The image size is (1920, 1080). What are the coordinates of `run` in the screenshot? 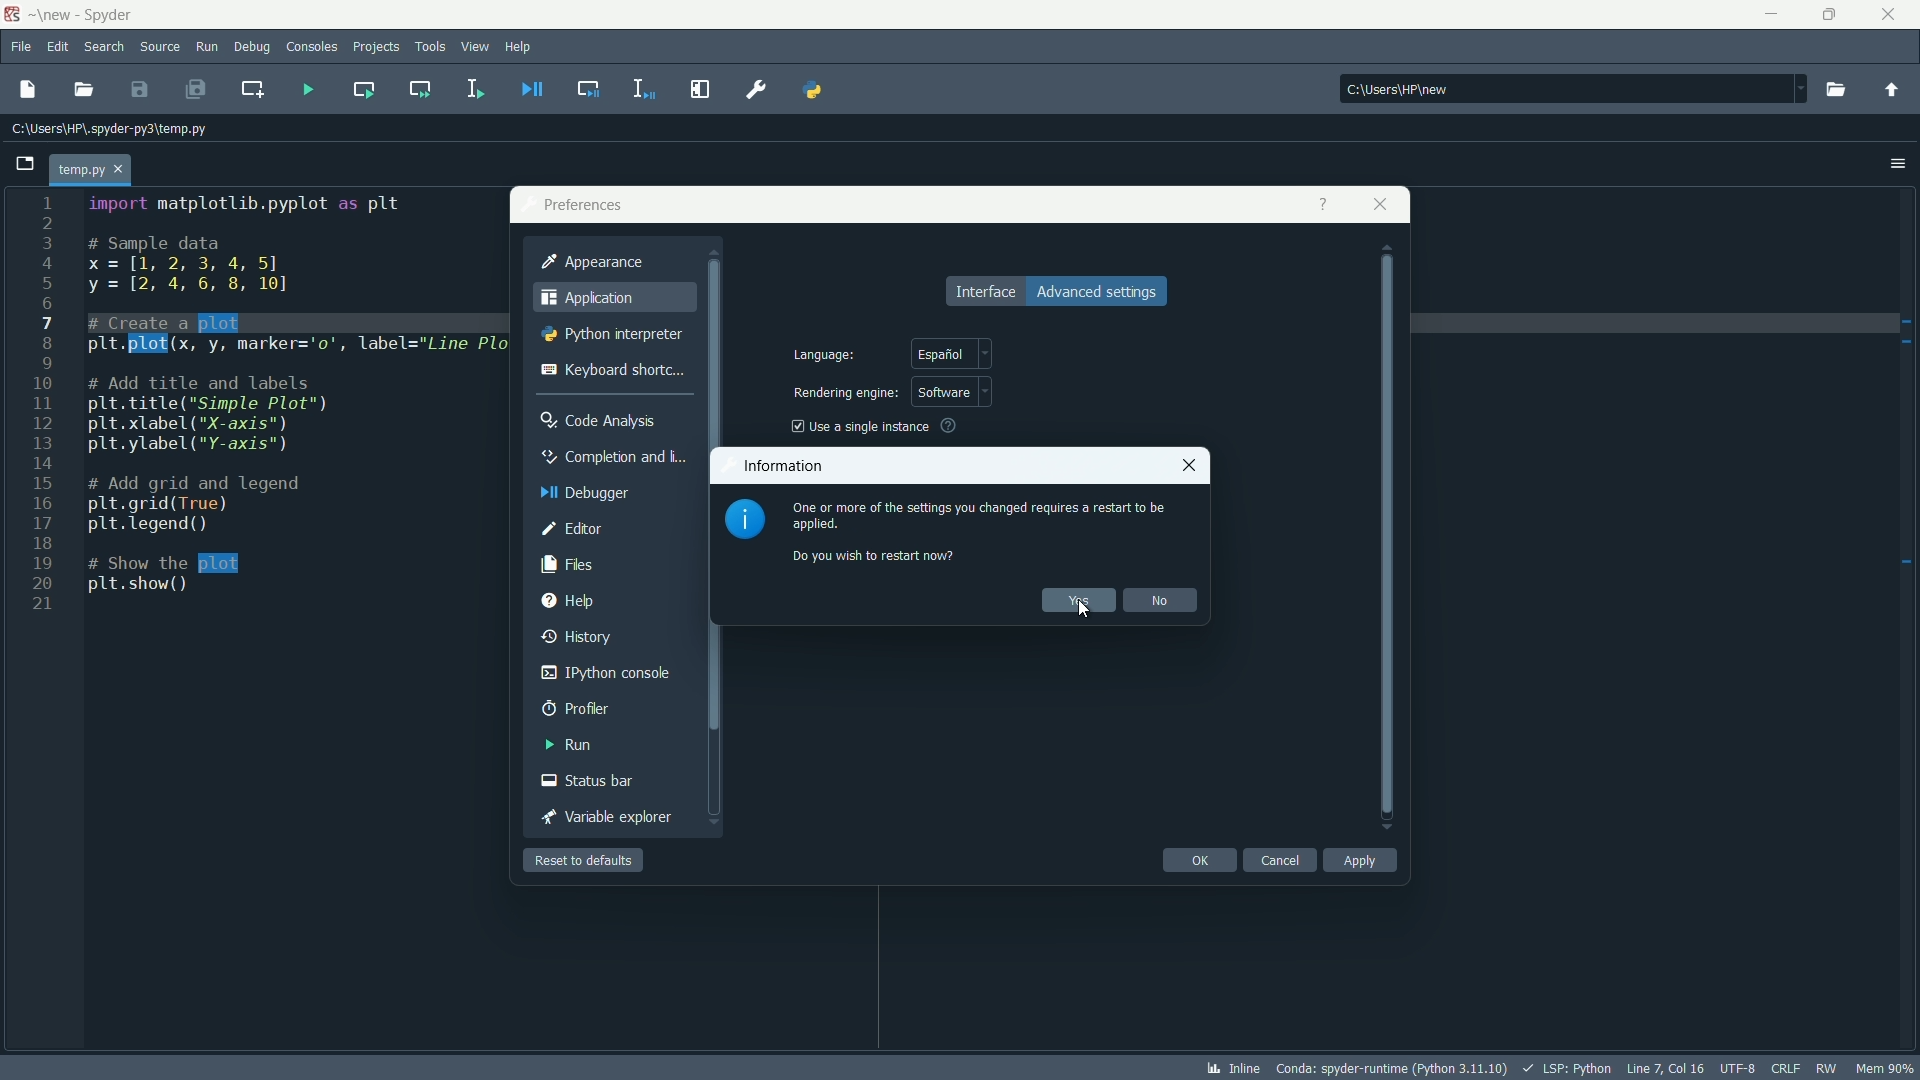 It's located at (207, 47).